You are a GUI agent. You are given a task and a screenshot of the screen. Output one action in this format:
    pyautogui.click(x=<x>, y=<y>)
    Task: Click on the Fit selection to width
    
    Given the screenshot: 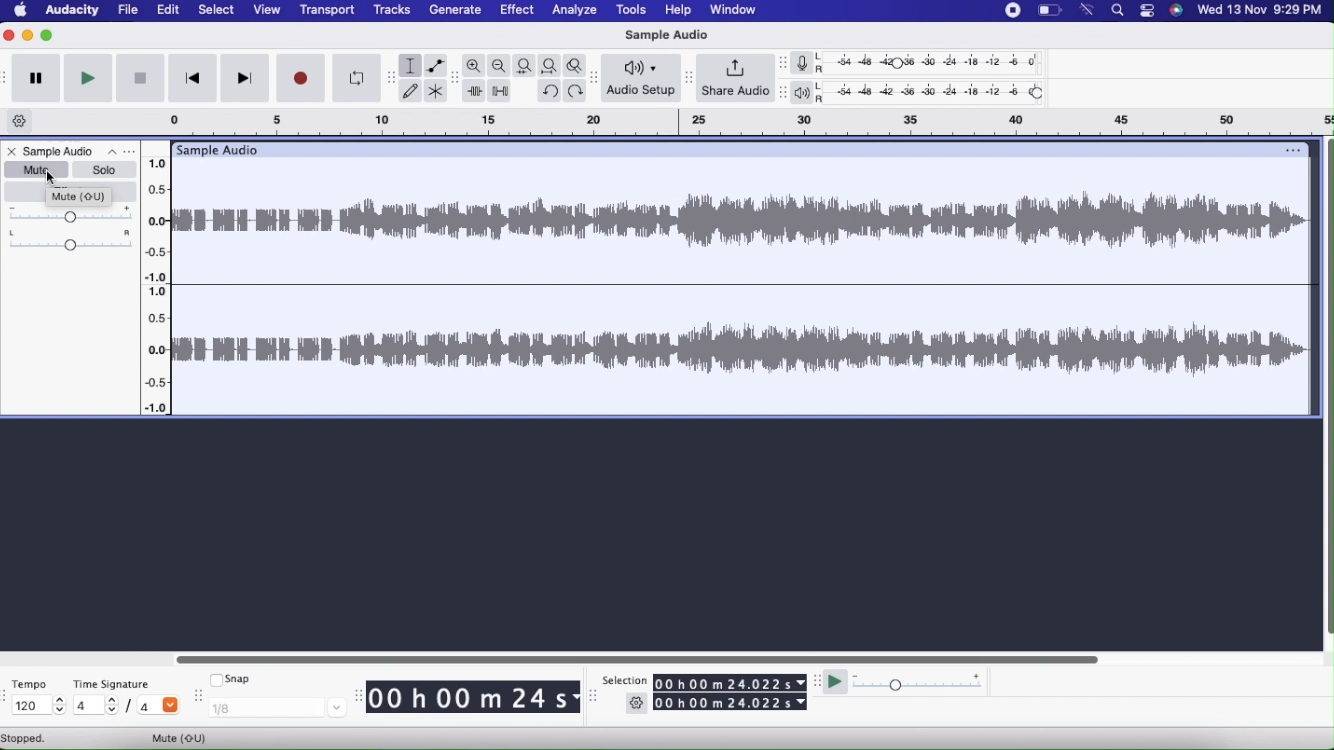 What is the action you would take?
    pyautogui.click(x=523, y=65)
    